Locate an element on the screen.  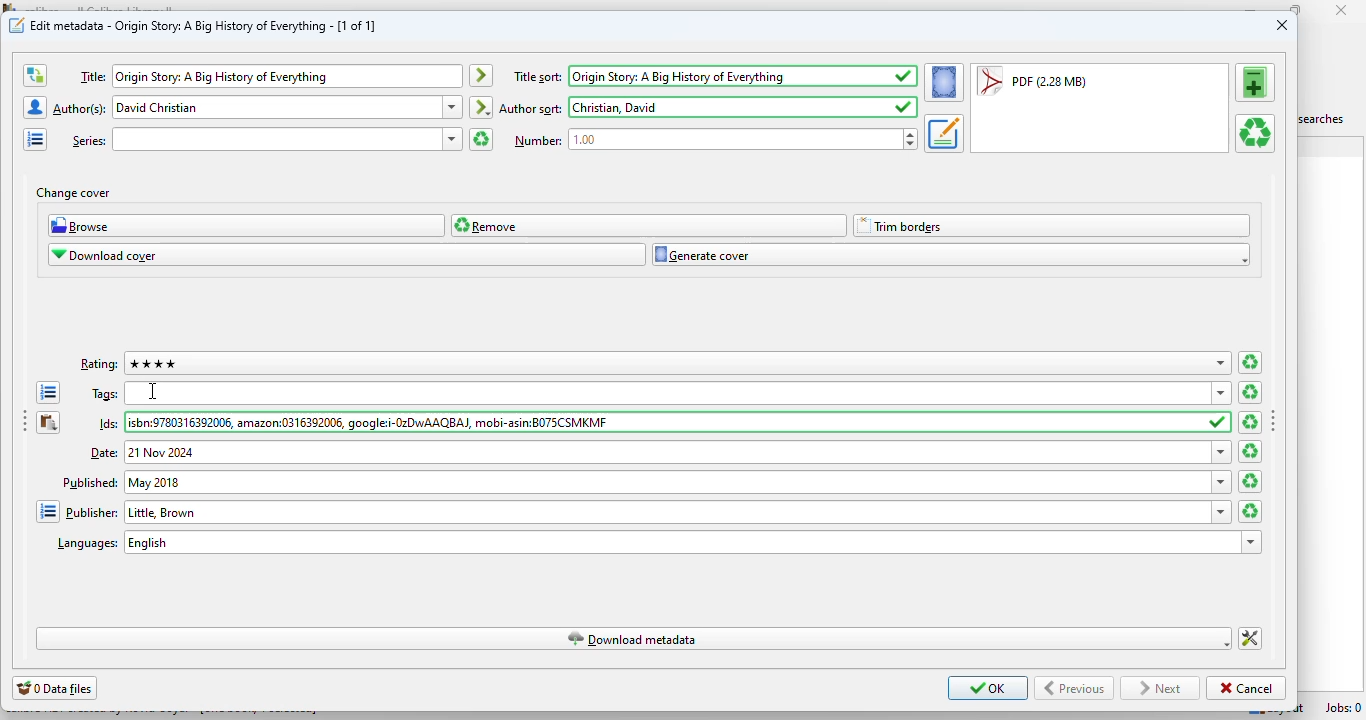
cursor is located at coordinates (151, 391).